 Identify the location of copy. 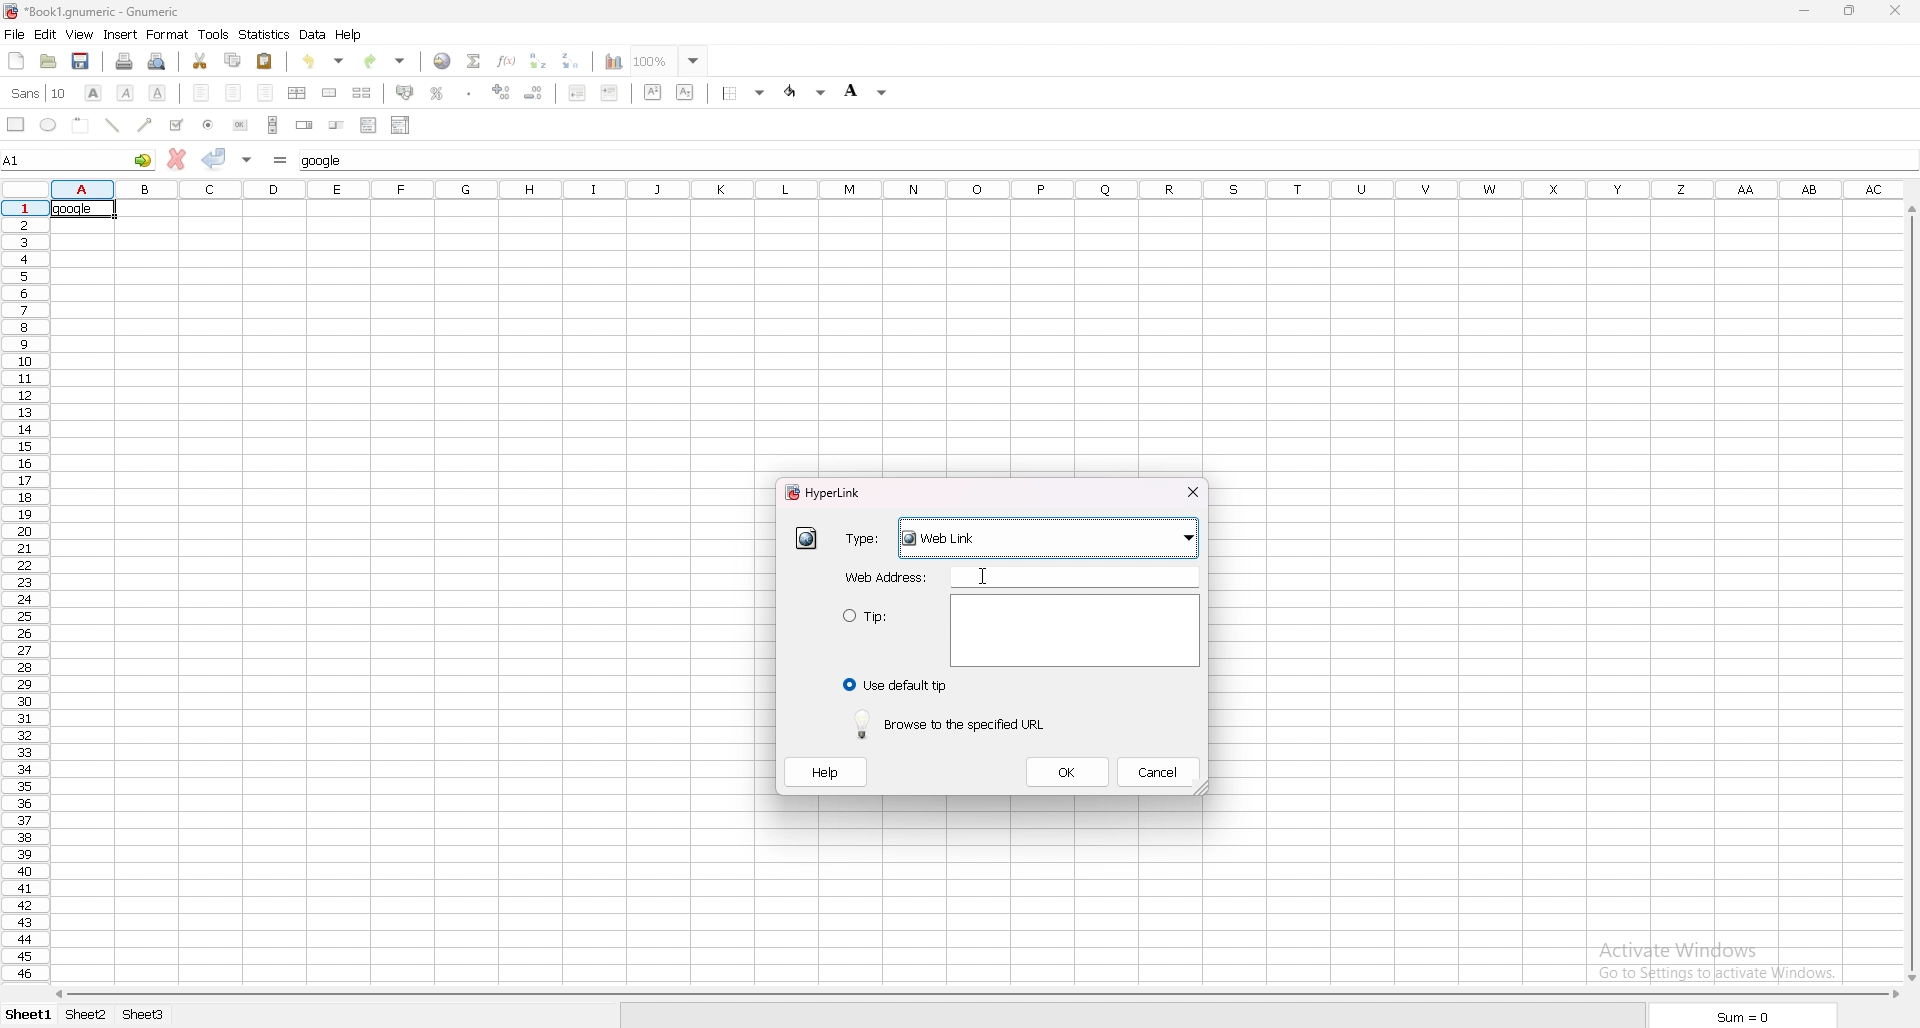
(233, 60).